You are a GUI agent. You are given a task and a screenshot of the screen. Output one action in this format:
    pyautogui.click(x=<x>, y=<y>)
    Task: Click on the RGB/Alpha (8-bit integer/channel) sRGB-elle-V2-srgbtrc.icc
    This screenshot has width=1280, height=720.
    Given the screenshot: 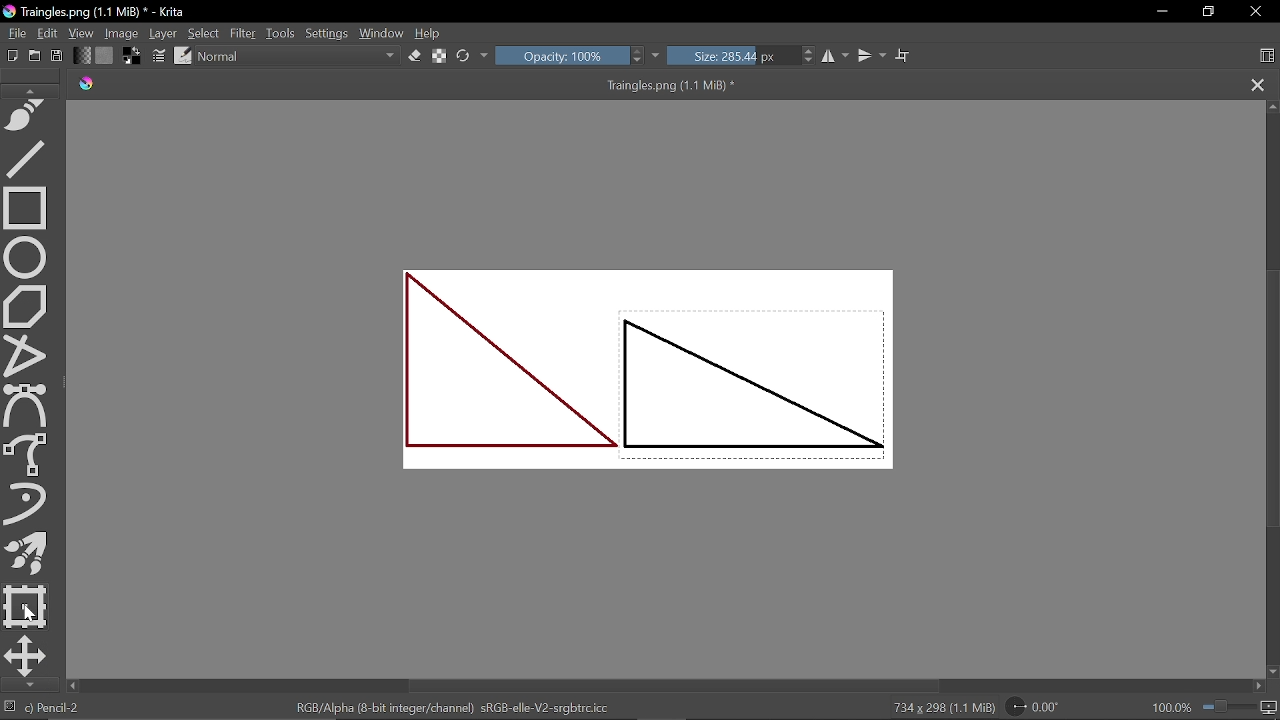 What is the action you would take?
    pyautogui.click(x=455, y=706)
    